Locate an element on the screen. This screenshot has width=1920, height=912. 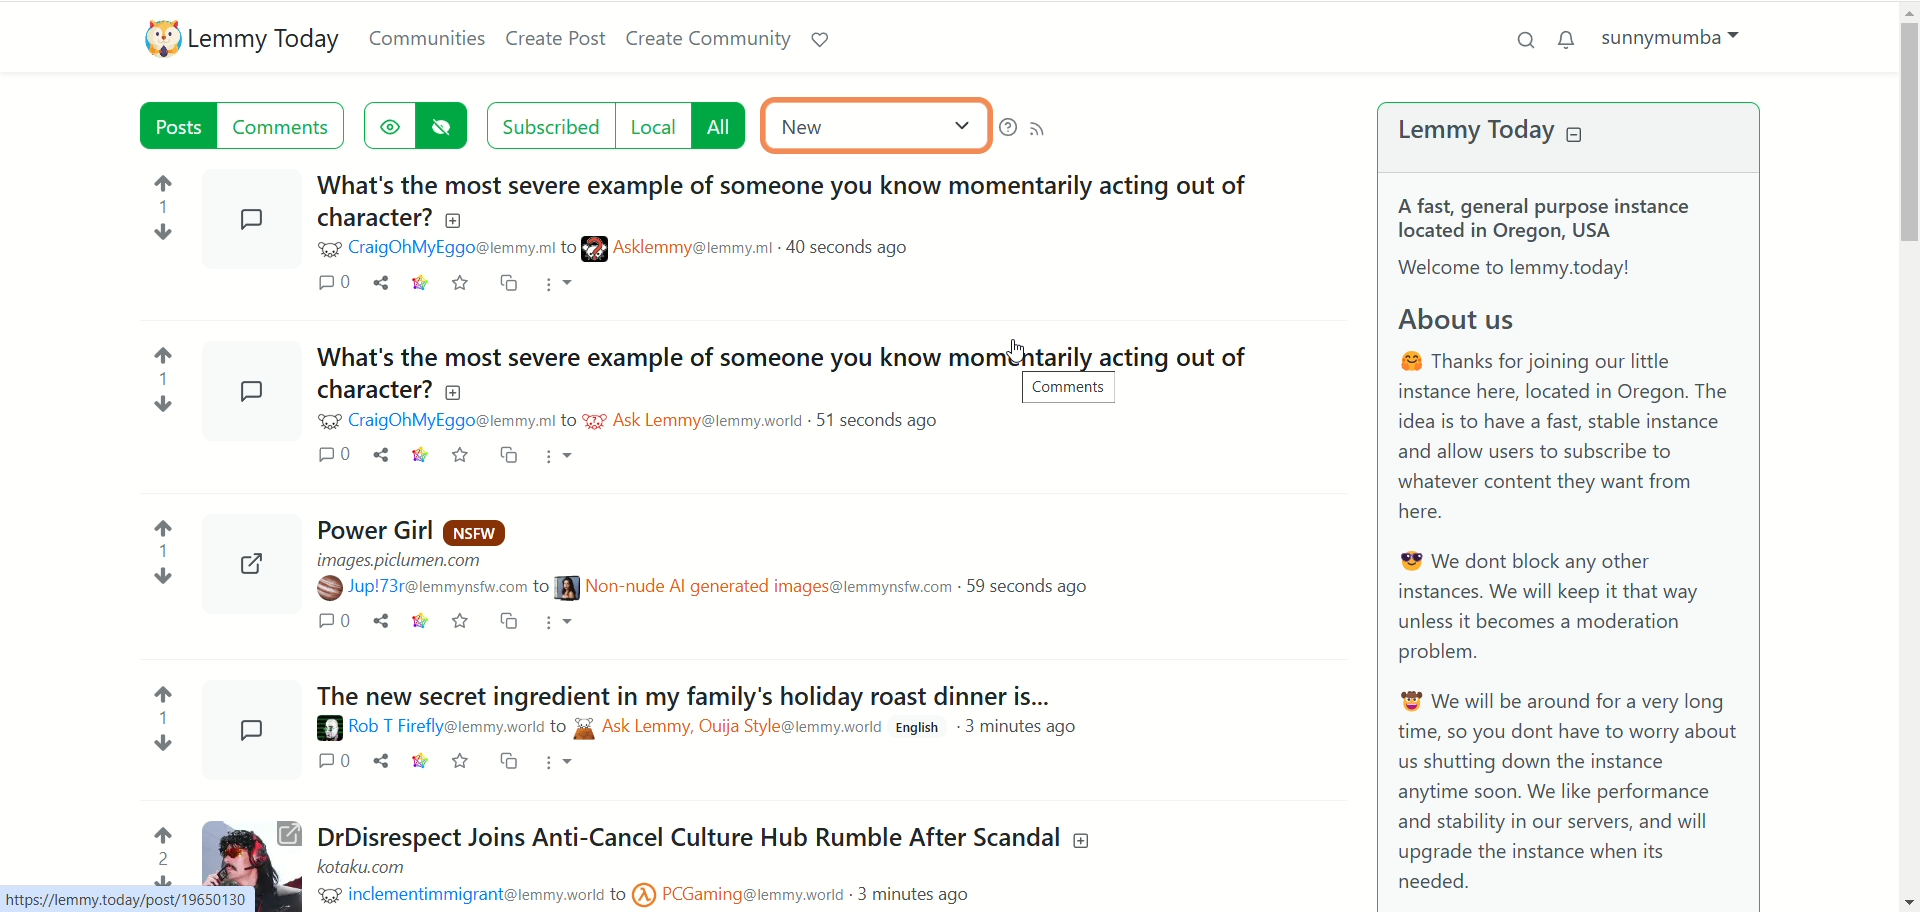
all is located at coordinates (723, 126).